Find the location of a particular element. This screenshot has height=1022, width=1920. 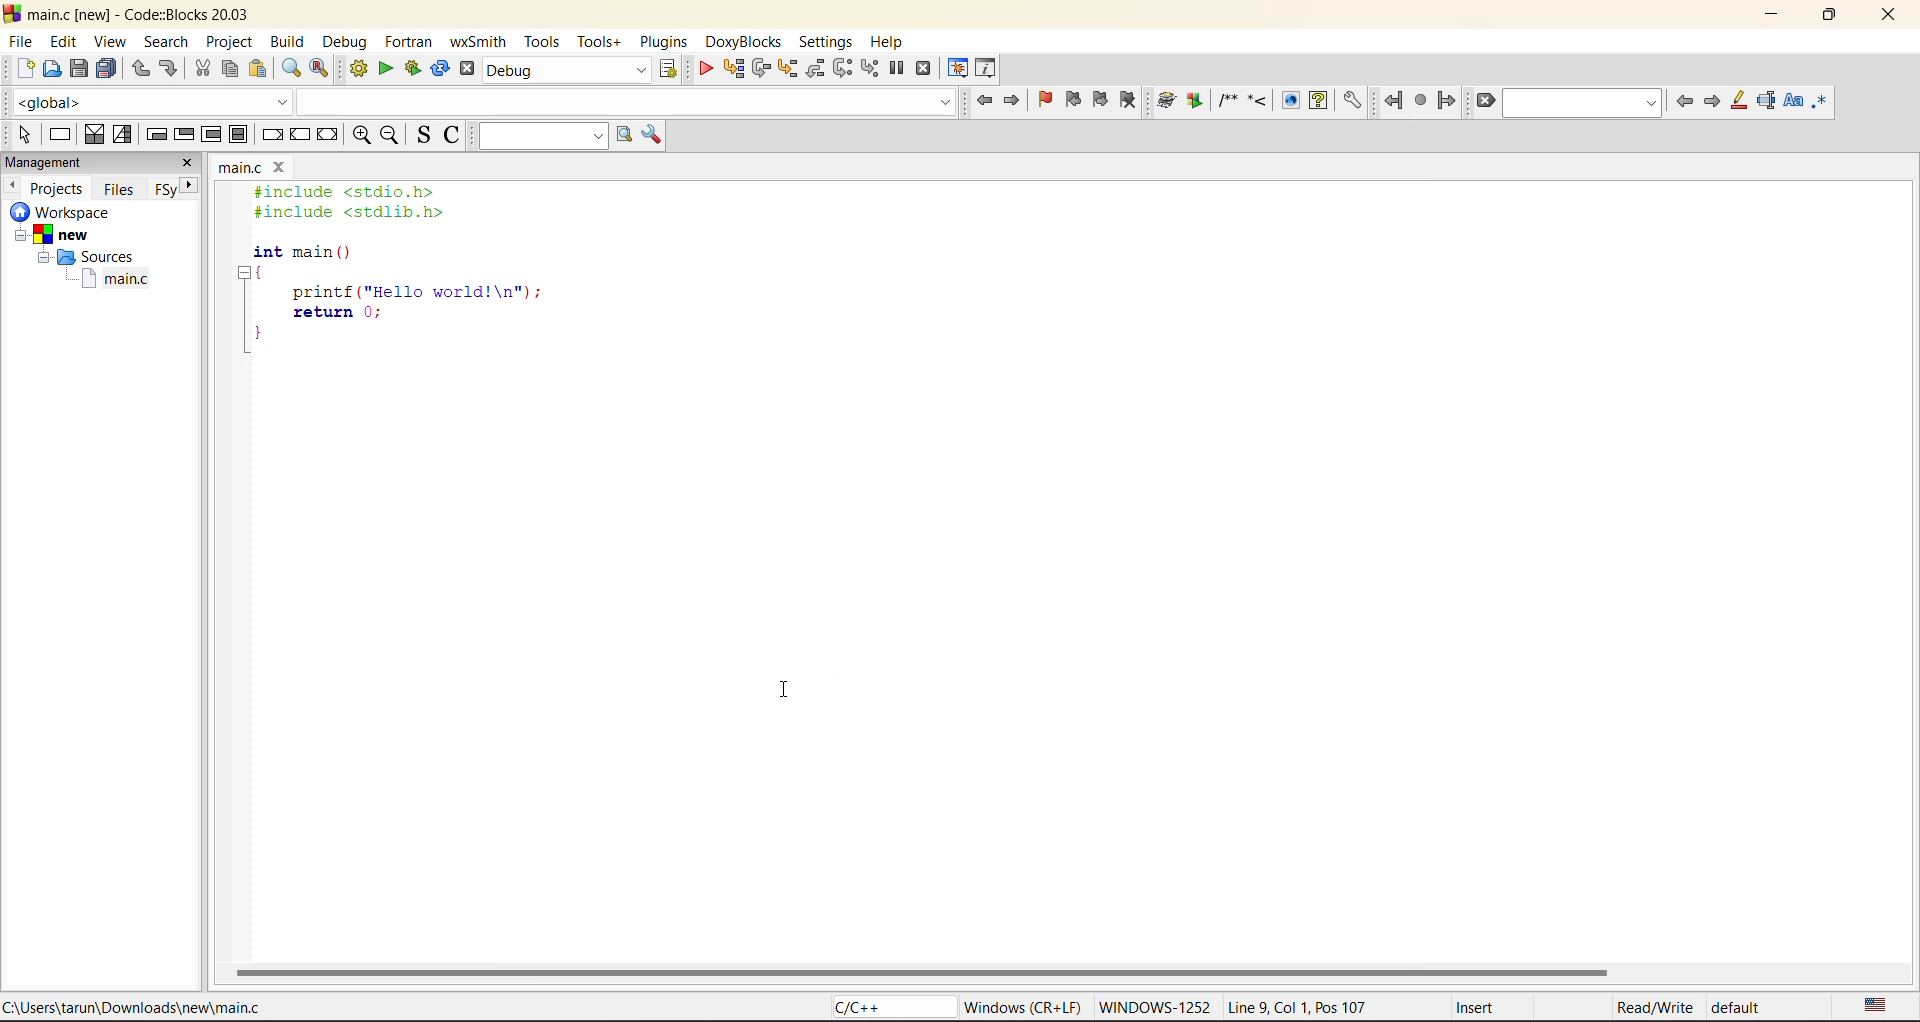

tools is located at coordinates (603, 41).